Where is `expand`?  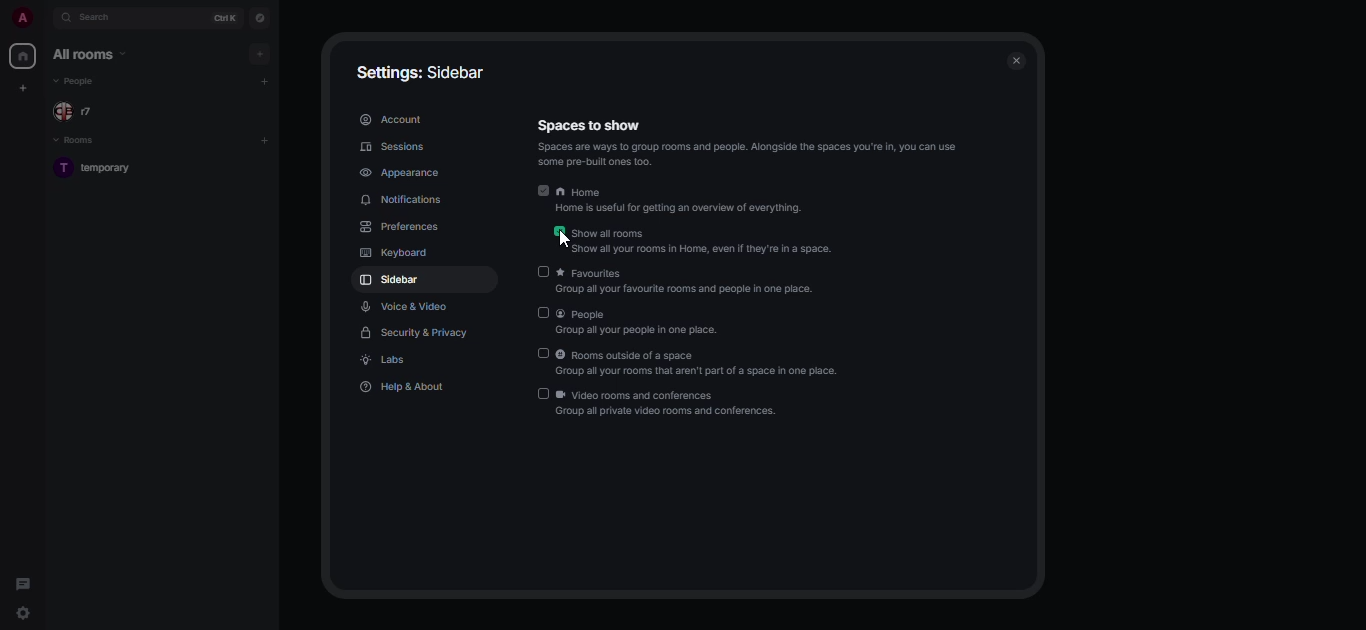 expand is located at coordinates (47, 22).